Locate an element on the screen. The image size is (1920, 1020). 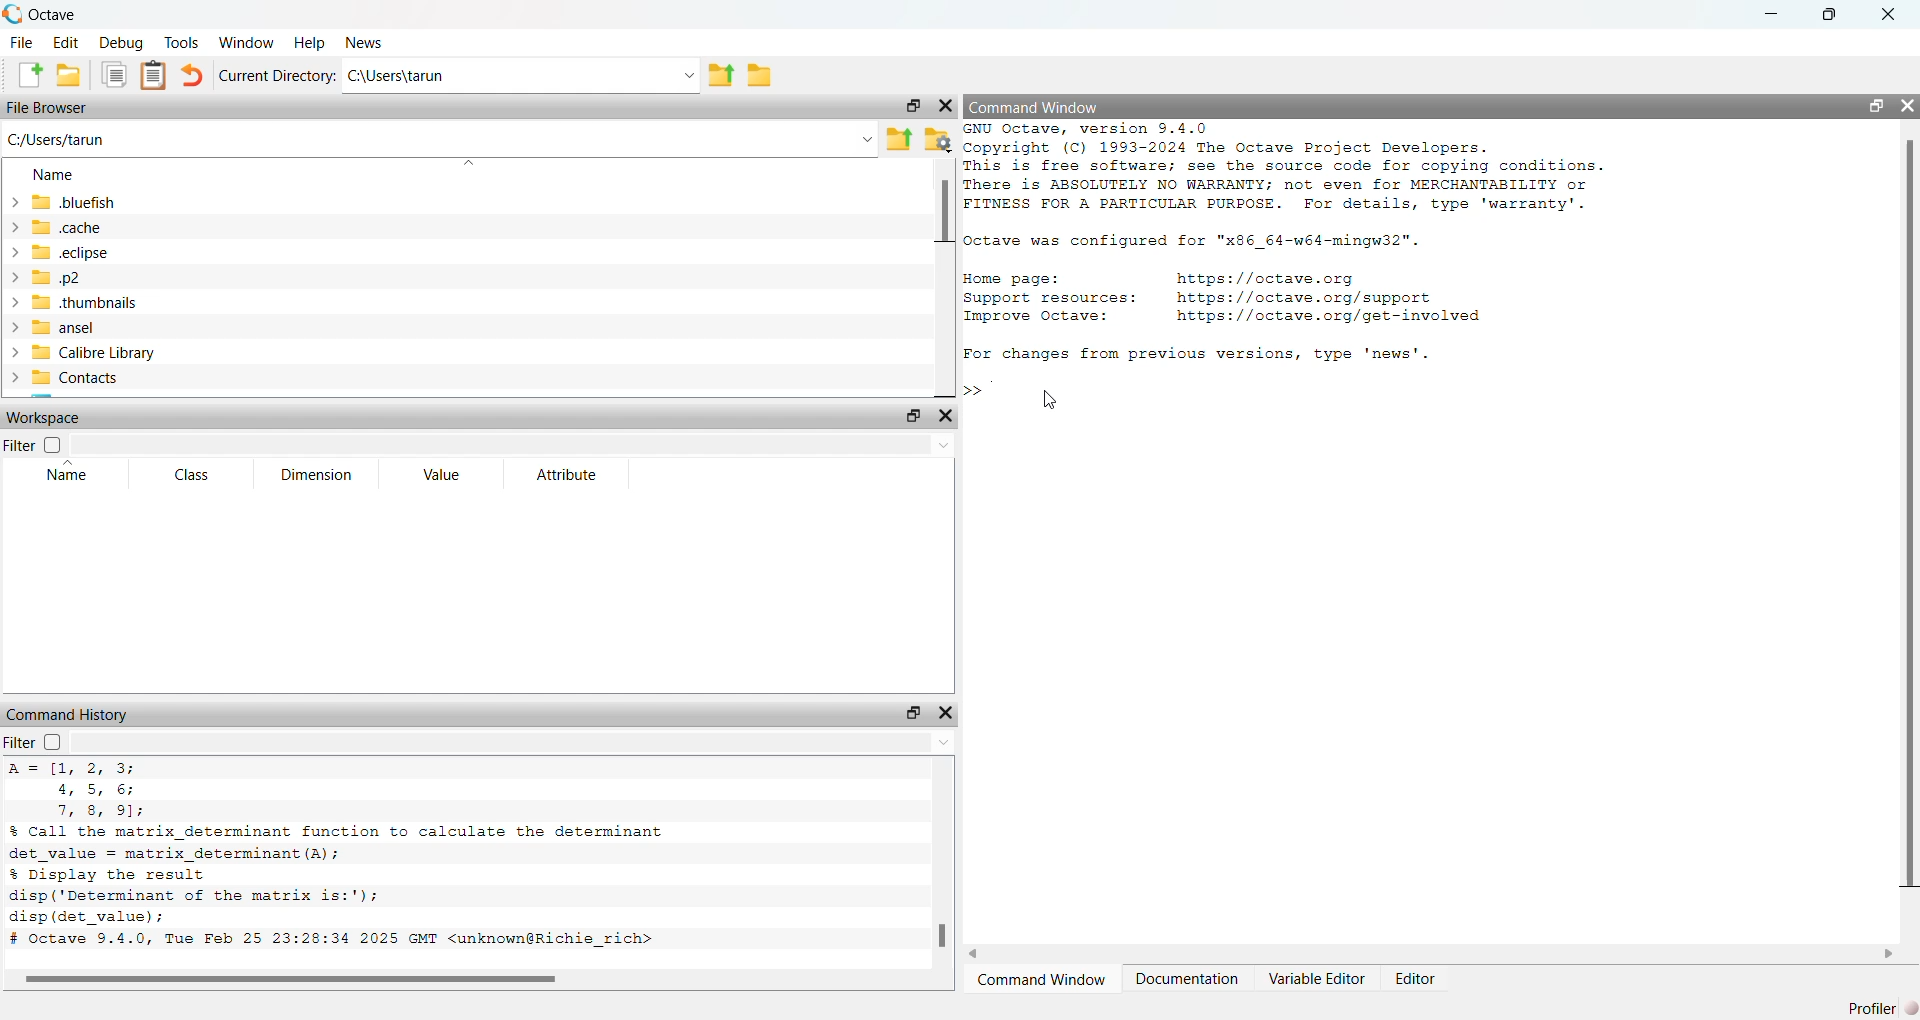
maximize is located at coordinates (915, 106).